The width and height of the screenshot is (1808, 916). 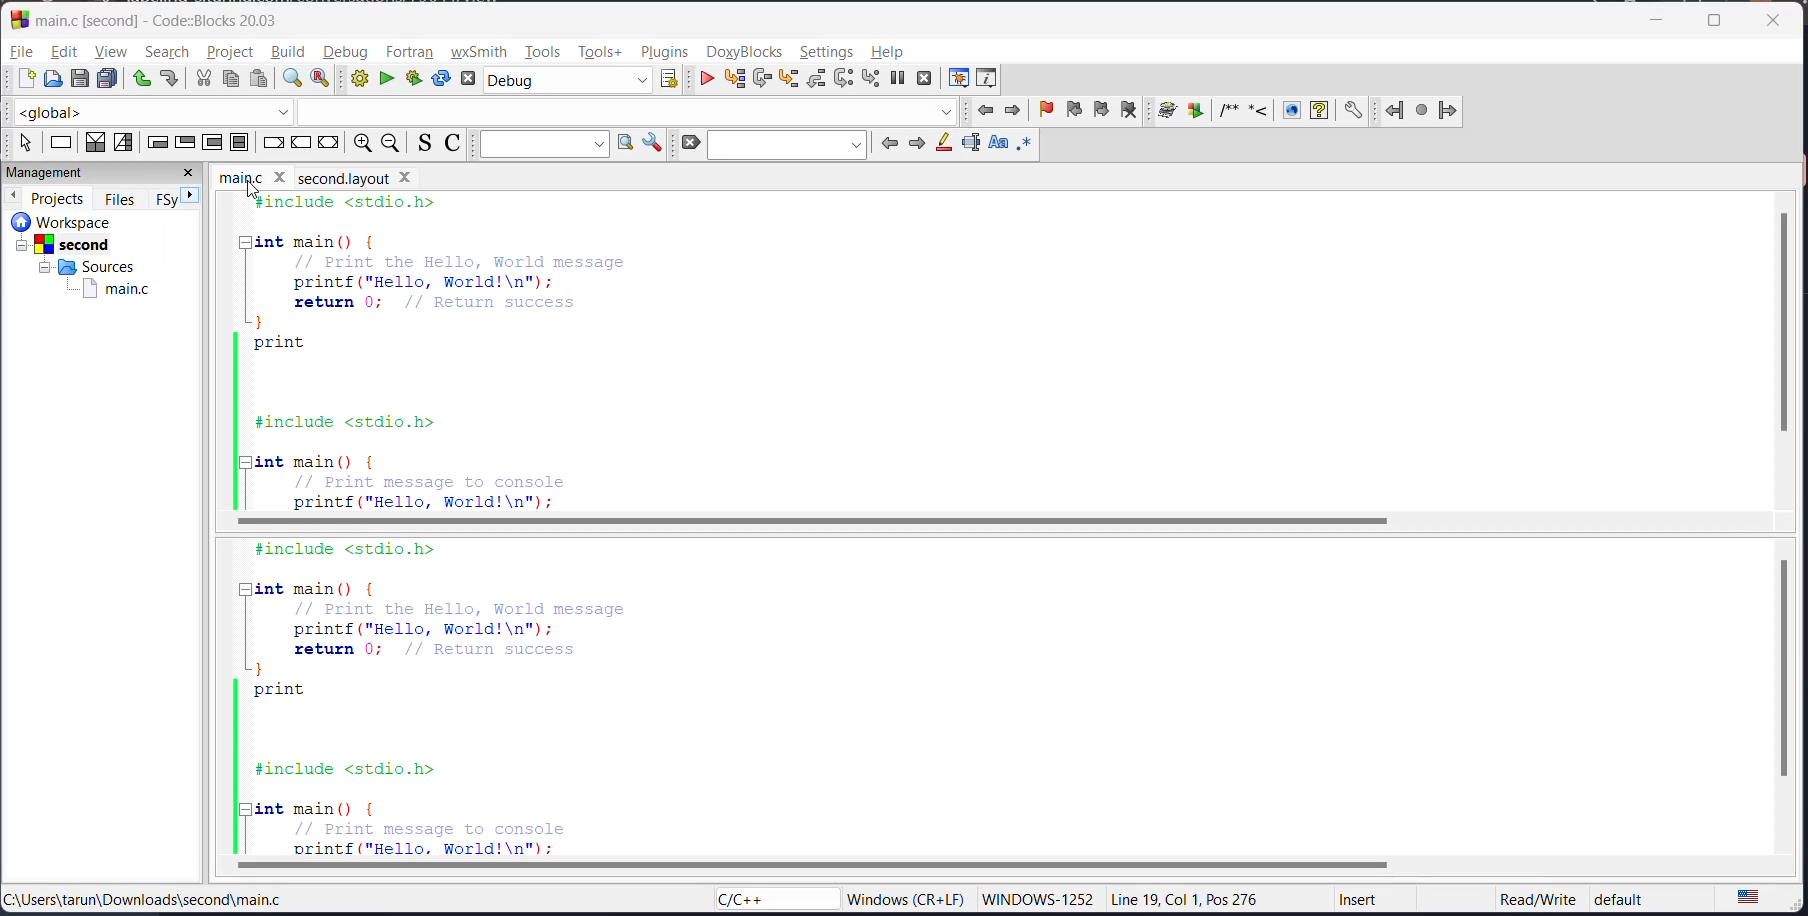 What do you see at coordinates (891, 144) in the screenshot?
I see `previous` at bounding box center [891, 144].